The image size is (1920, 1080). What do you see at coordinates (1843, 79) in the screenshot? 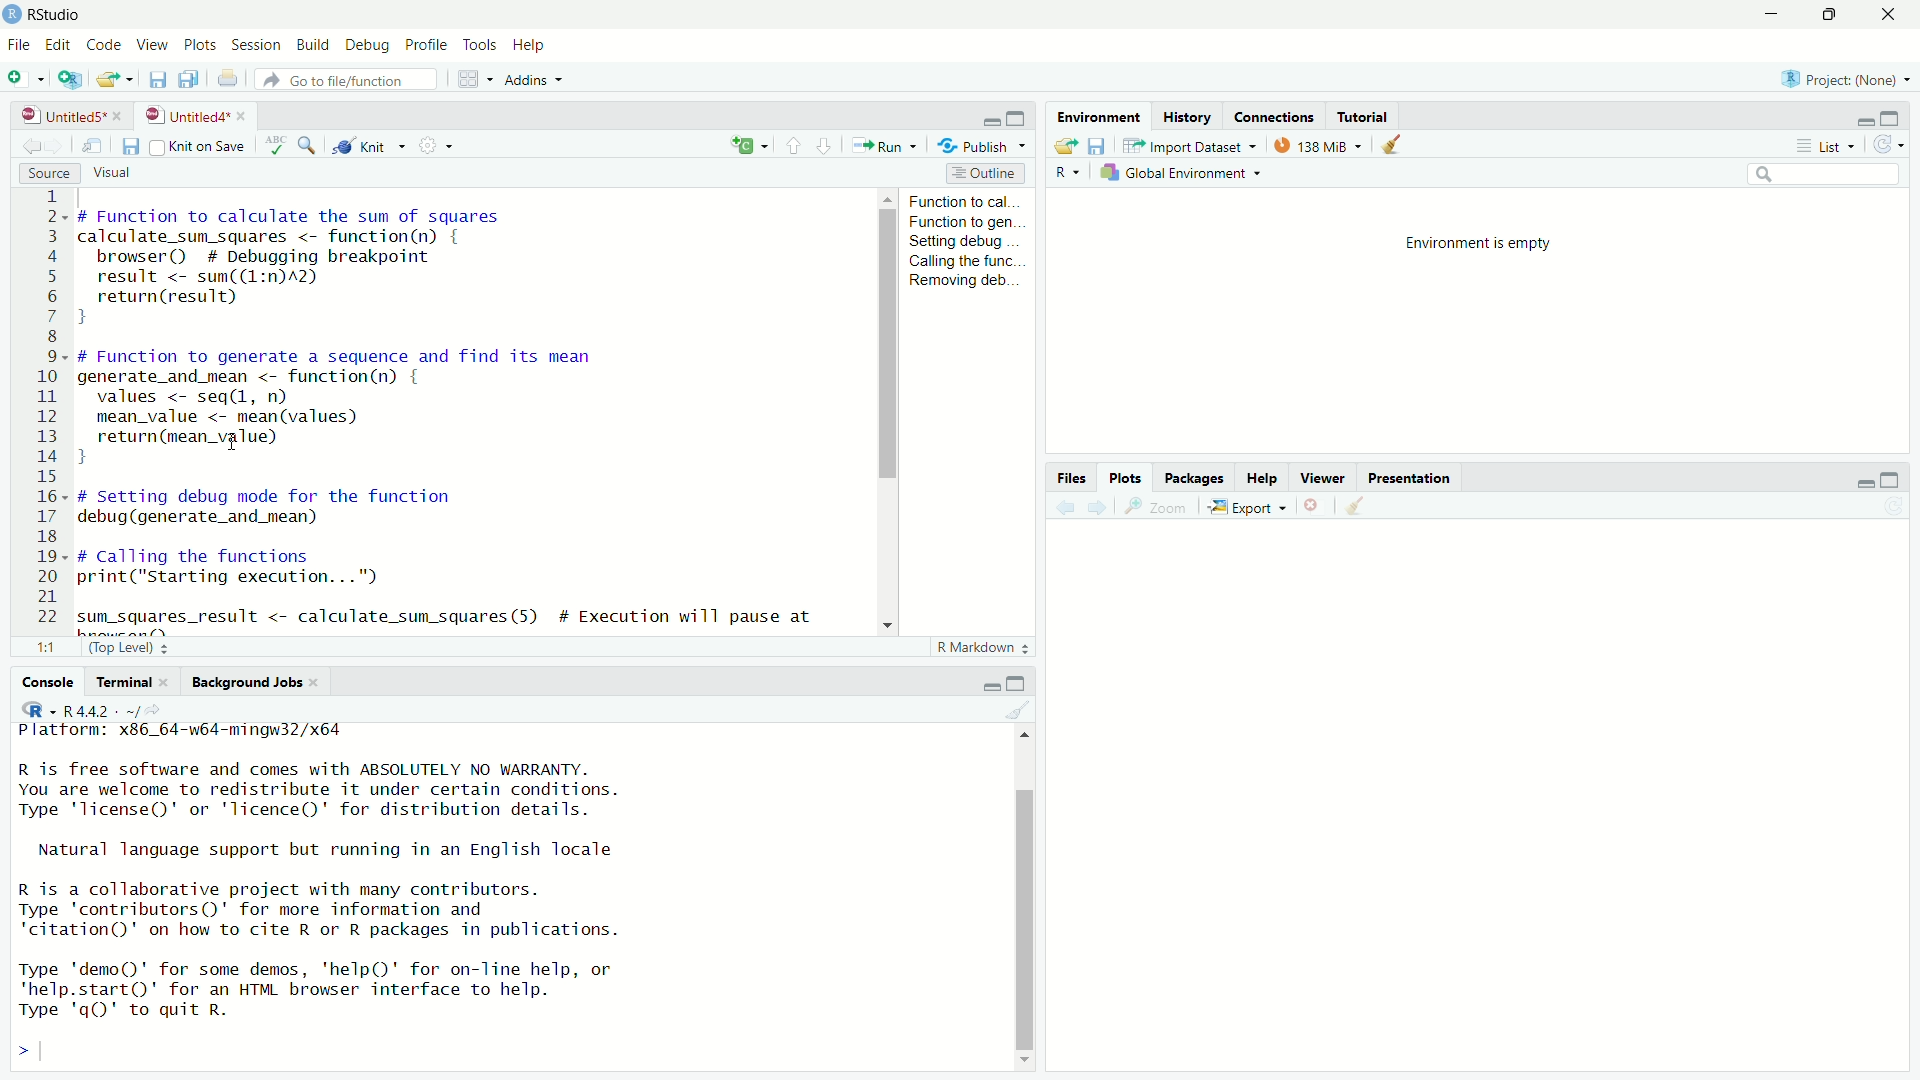
I see `Project: (None)` at bounding box center [1843, 79].